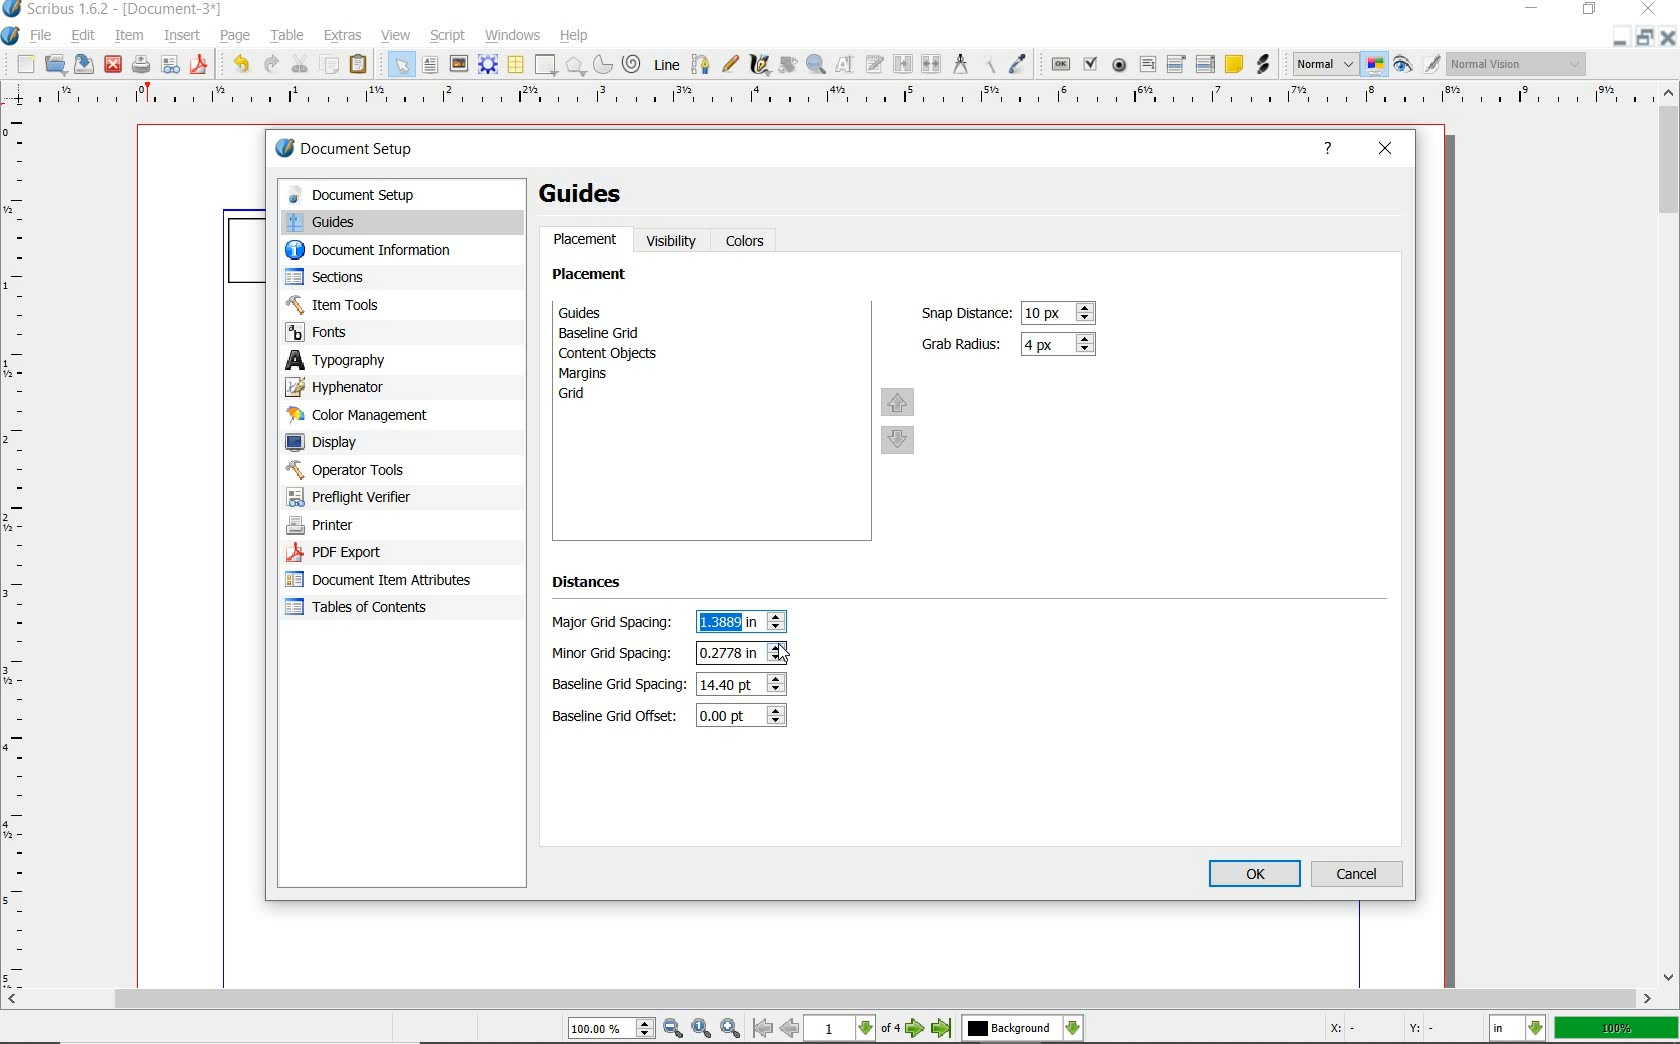 The image size is (1680, 1044). I want to click on system logo, so click(11, 37).